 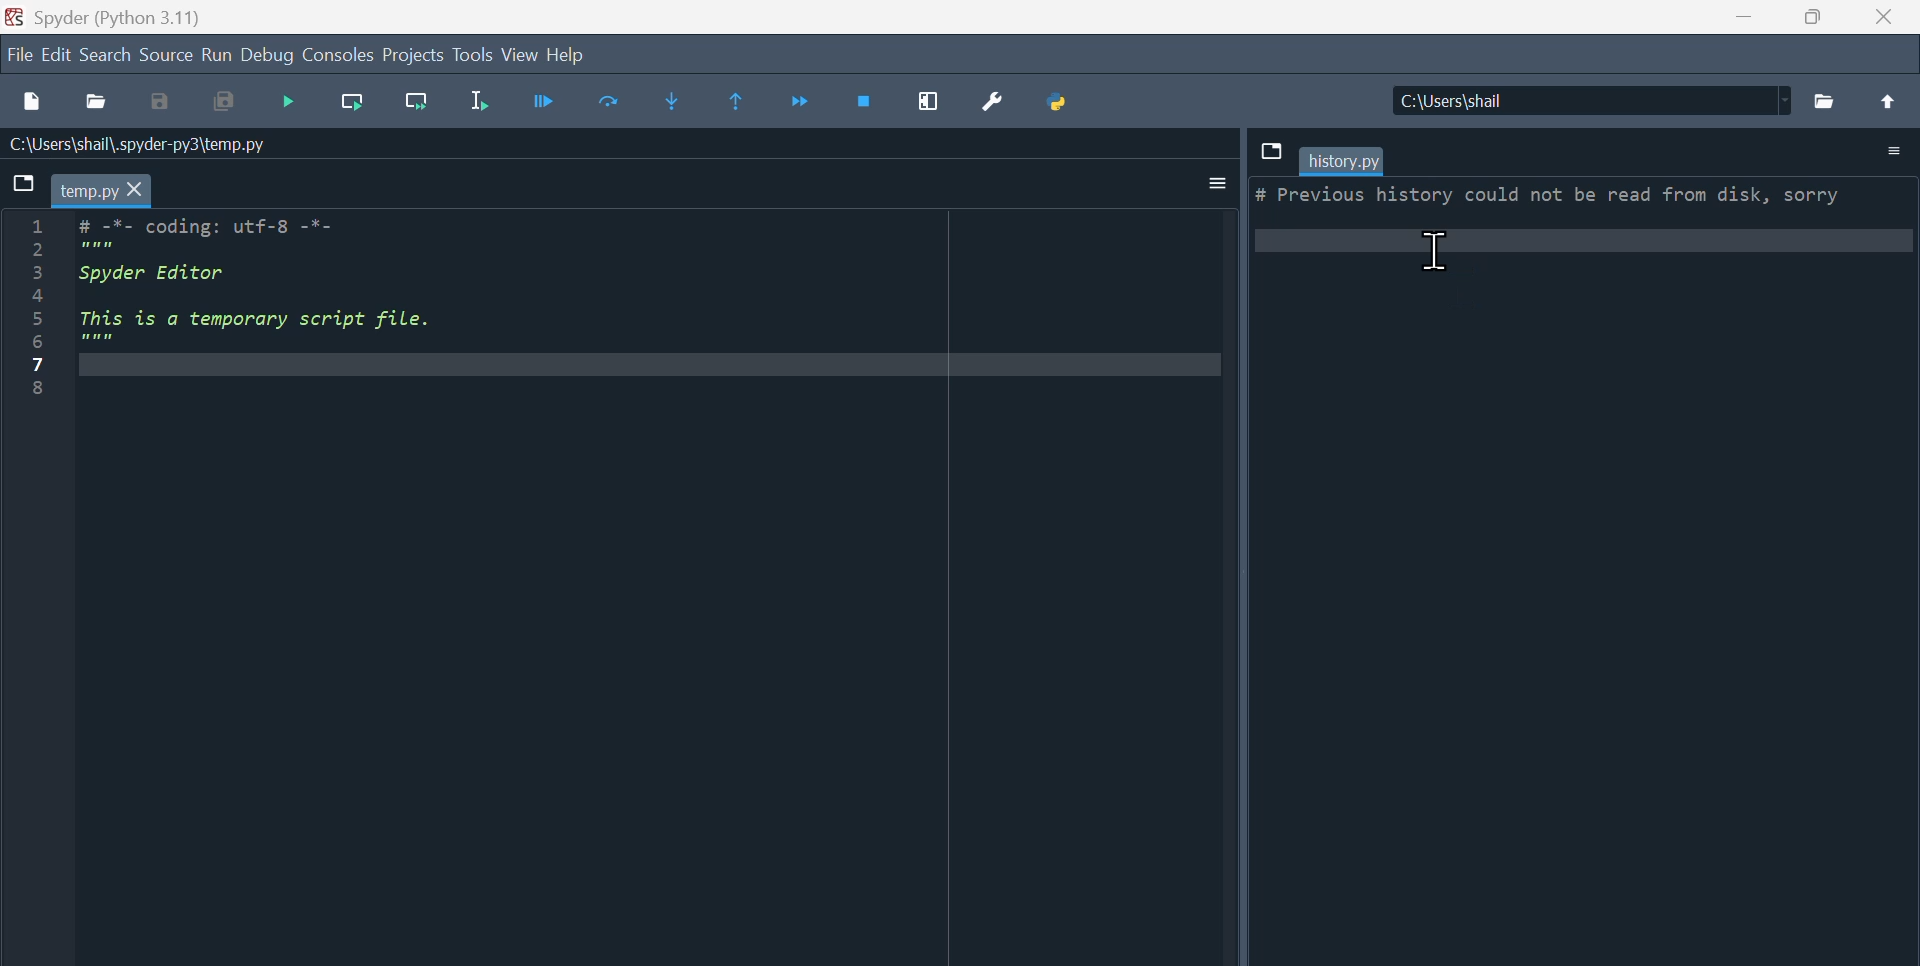 What do you see at coordinates (1812, 16) in the screenshot?
I see `Restore` at bounding box center [1812, 16].